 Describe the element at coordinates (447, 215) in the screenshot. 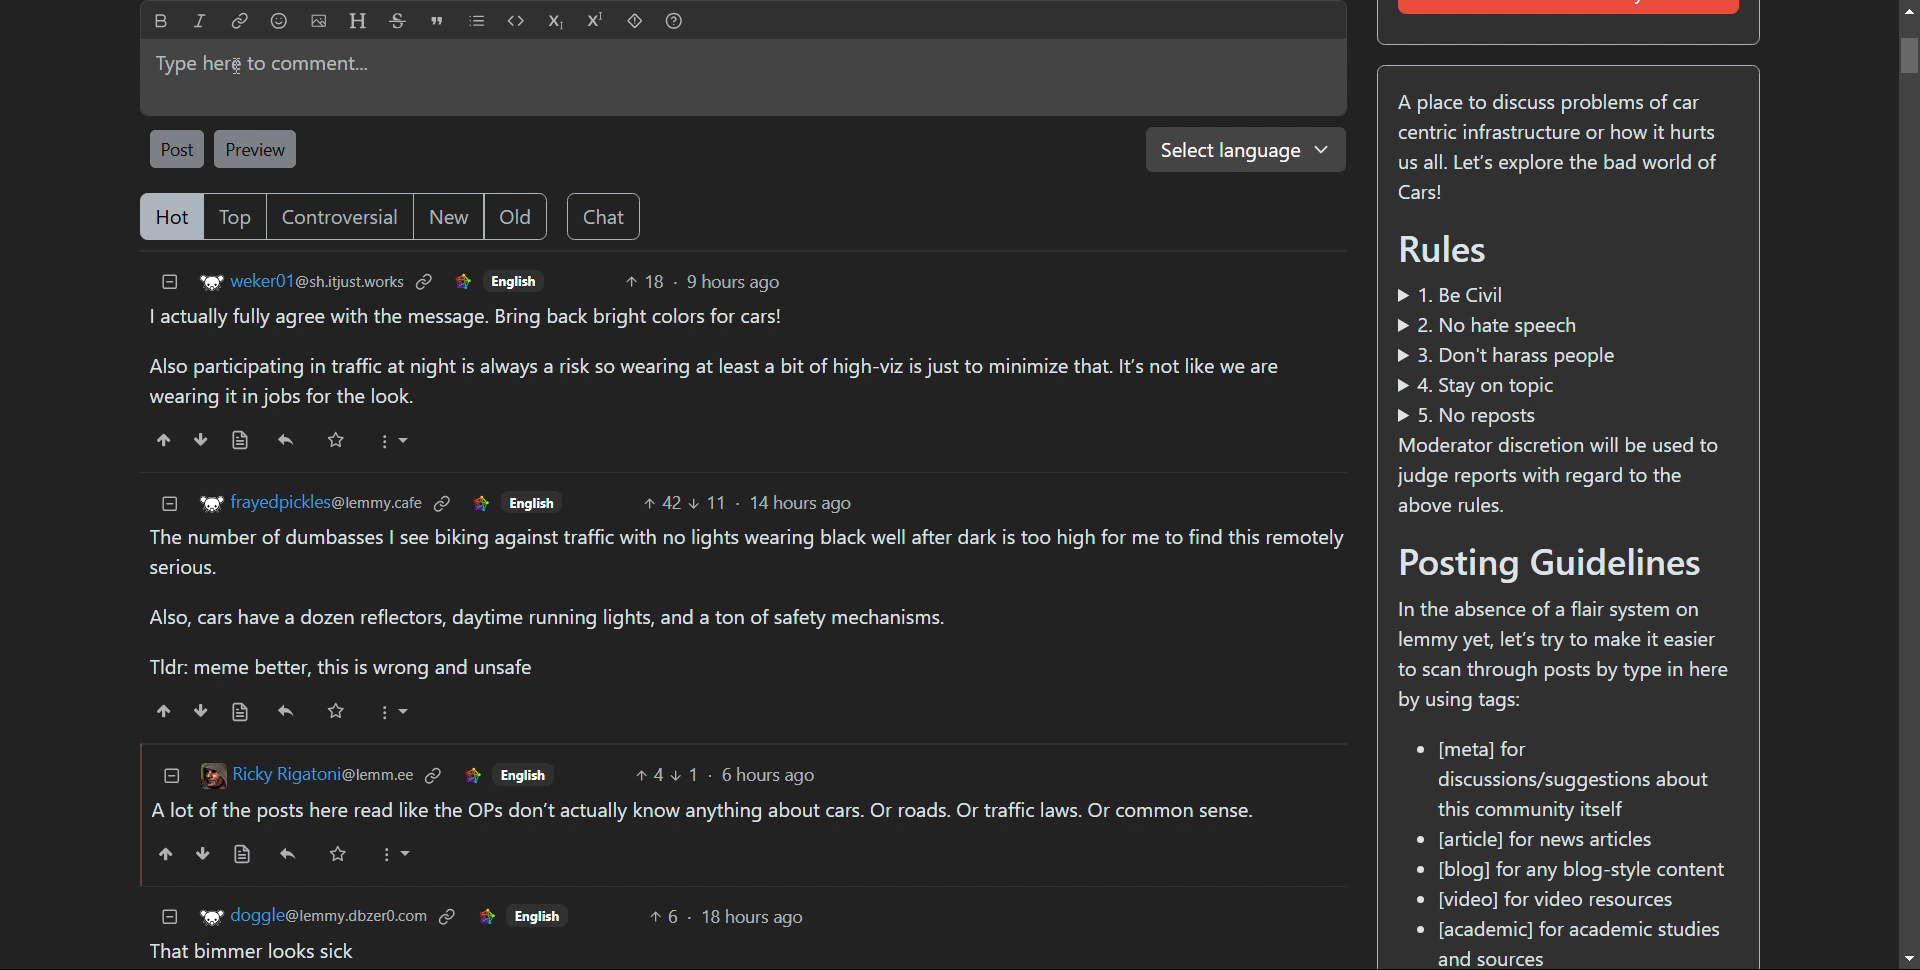

I see `new` at that location.